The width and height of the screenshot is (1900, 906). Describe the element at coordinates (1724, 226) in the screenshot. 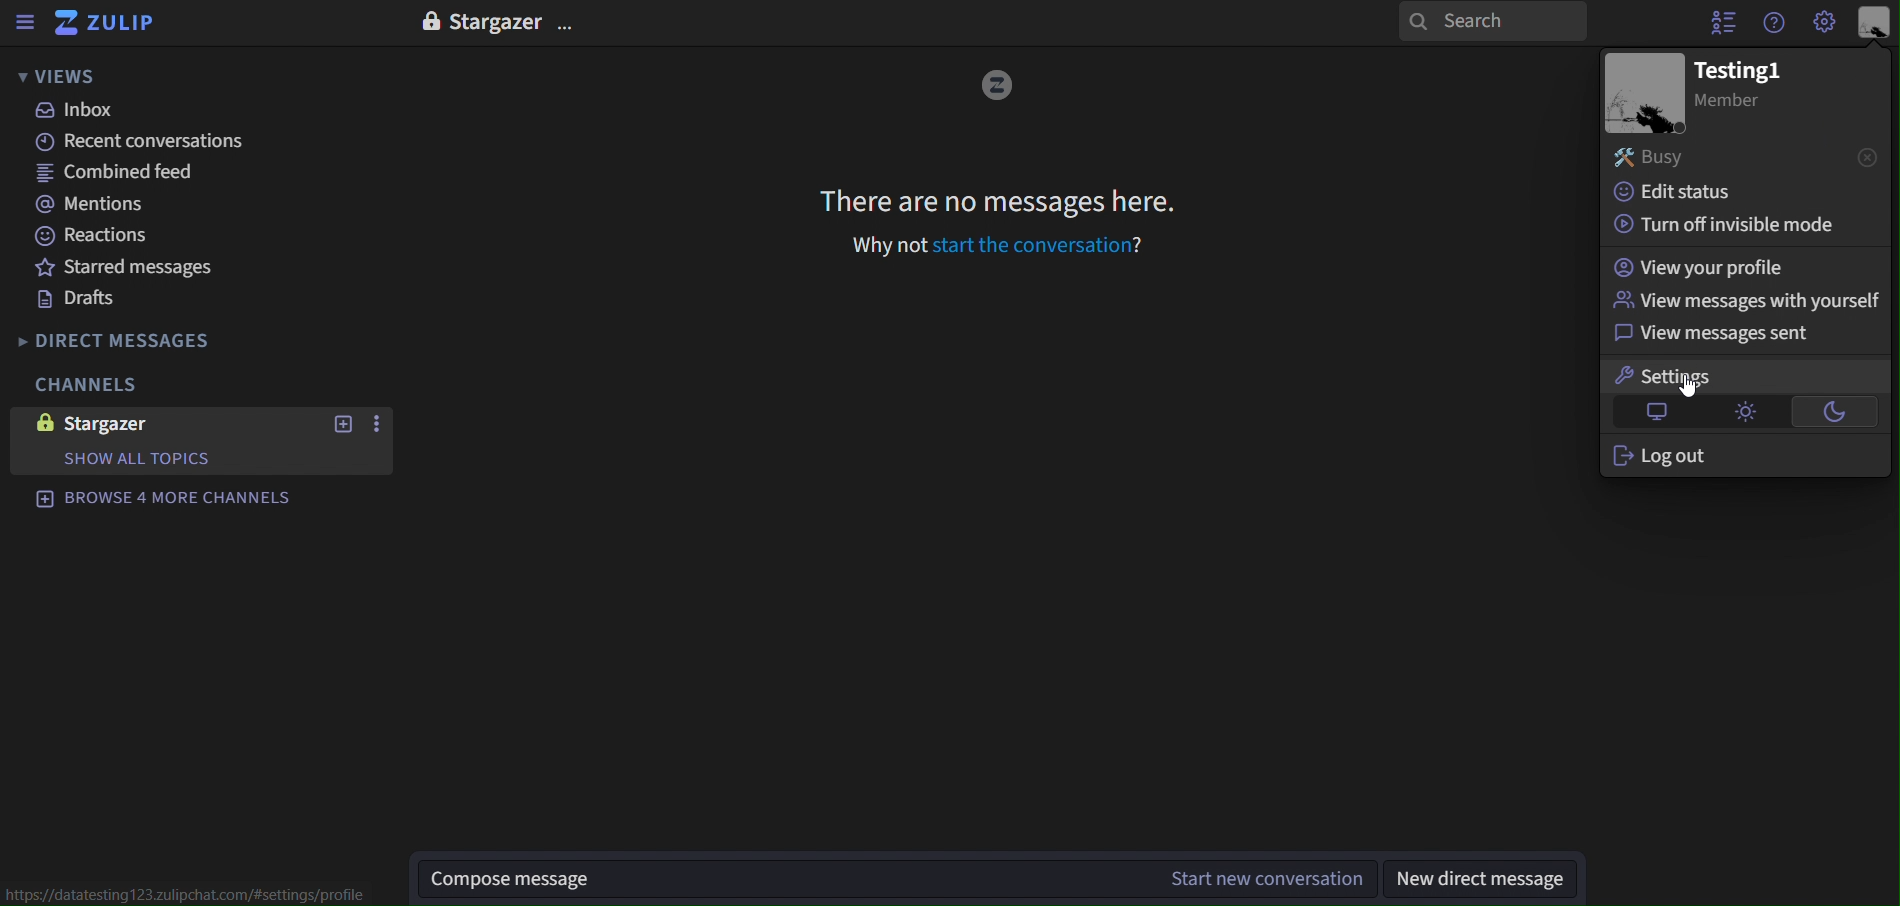

I see `turn off invisible mode` at that location.